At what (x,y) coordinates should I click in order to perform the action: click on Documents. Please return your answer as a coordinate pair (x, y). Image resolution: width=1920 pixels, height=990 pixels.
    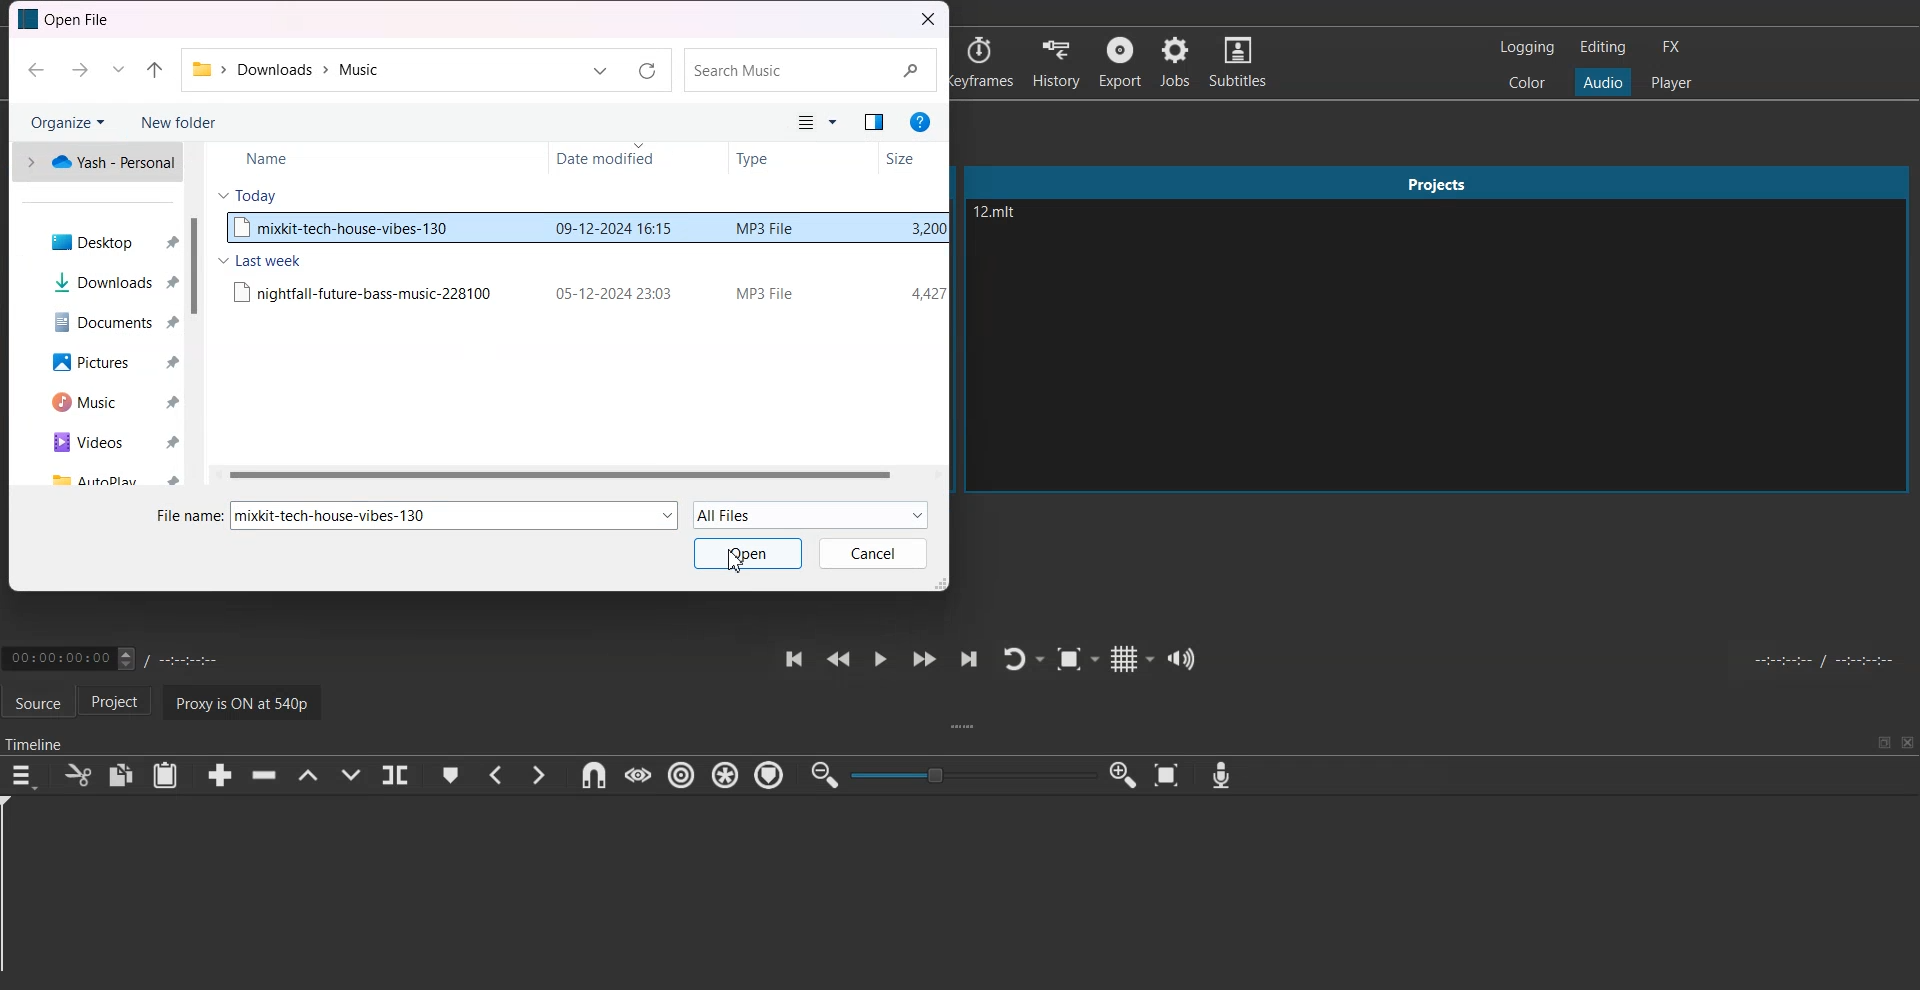
    Looking at the image, I should click on (104, 322).